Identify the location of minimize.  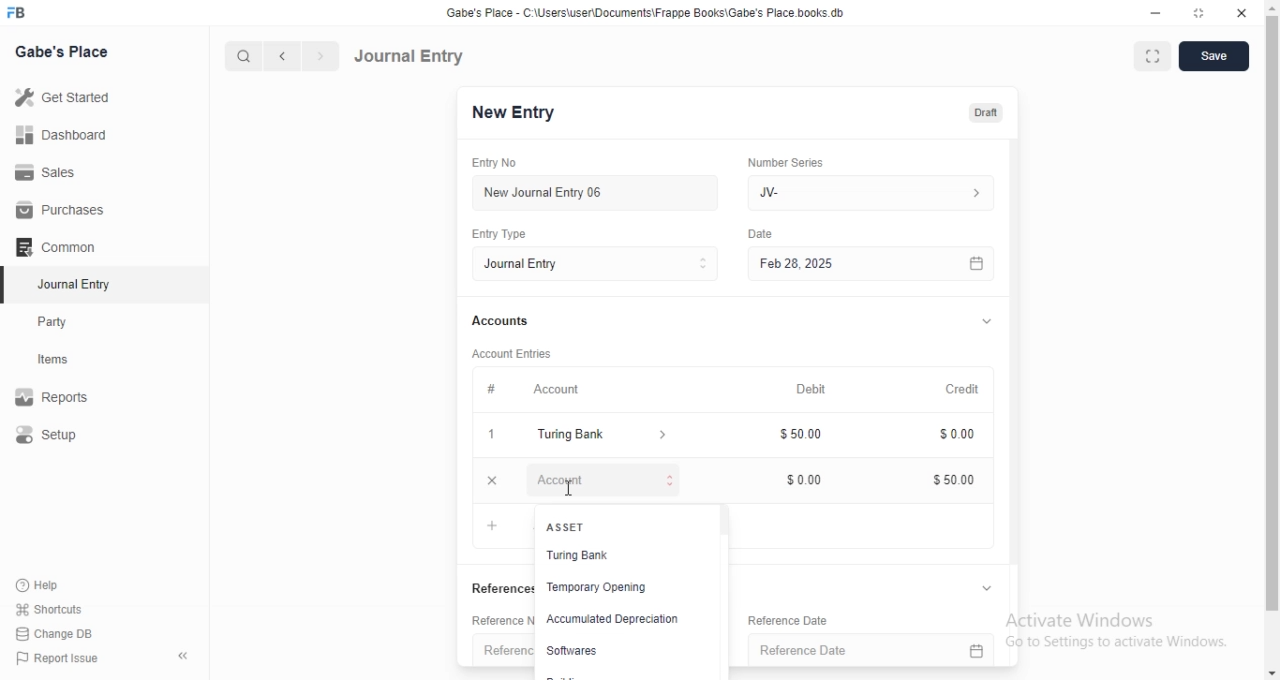
(1158, 15).